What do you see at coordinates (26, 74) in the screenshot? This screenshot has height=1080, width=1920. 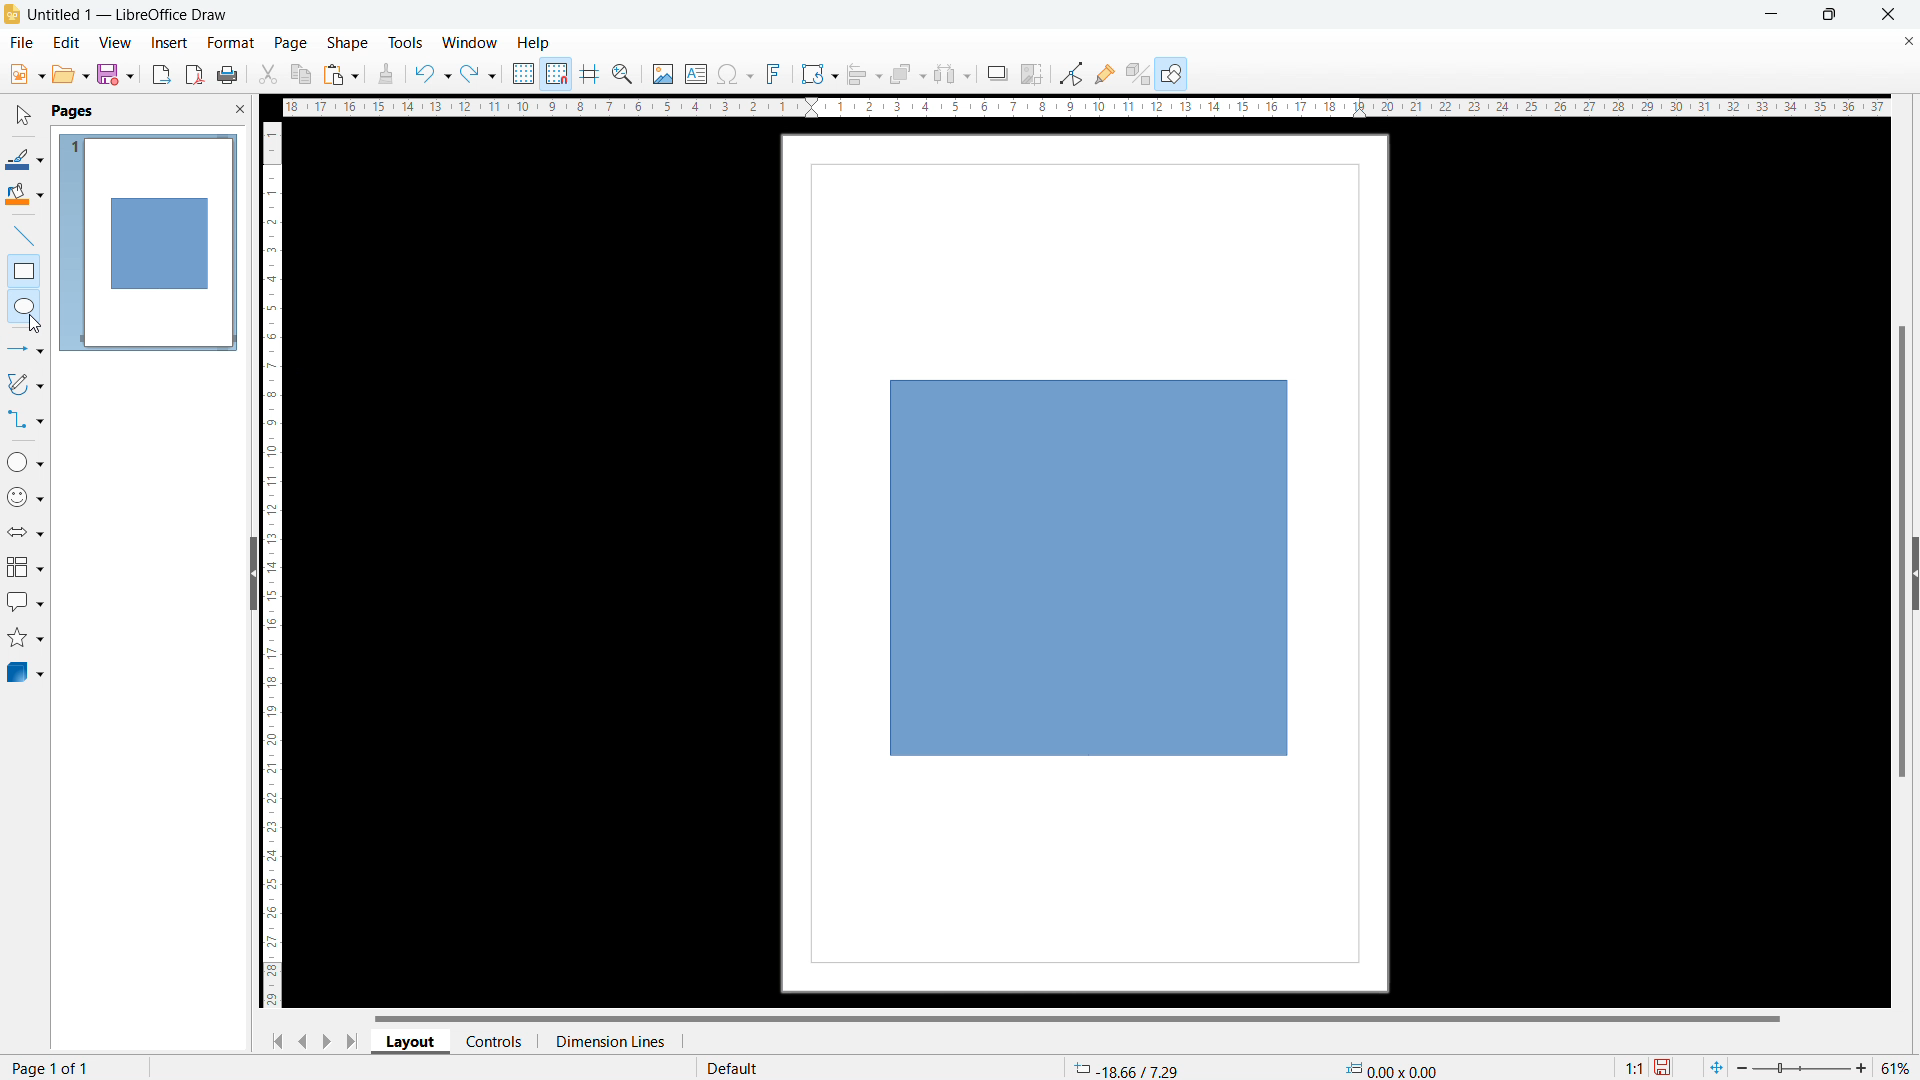 I see `new` at bounding box center [26, 74].